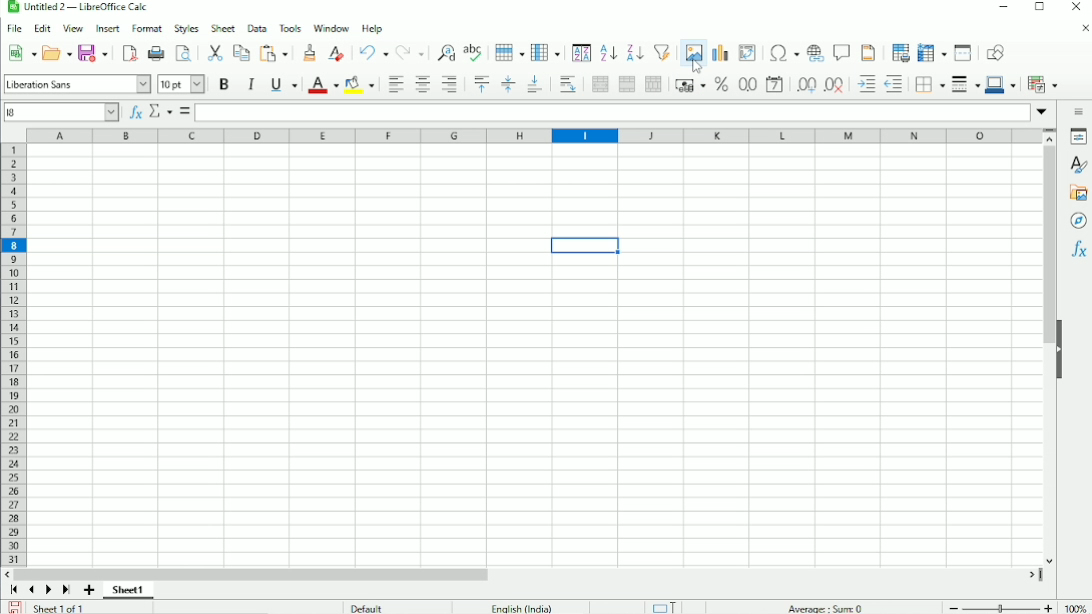 The image size is (1092, 614). Describe the element at coordinates (1076, 220) in the screenshot. I see `Navigator` at that location.